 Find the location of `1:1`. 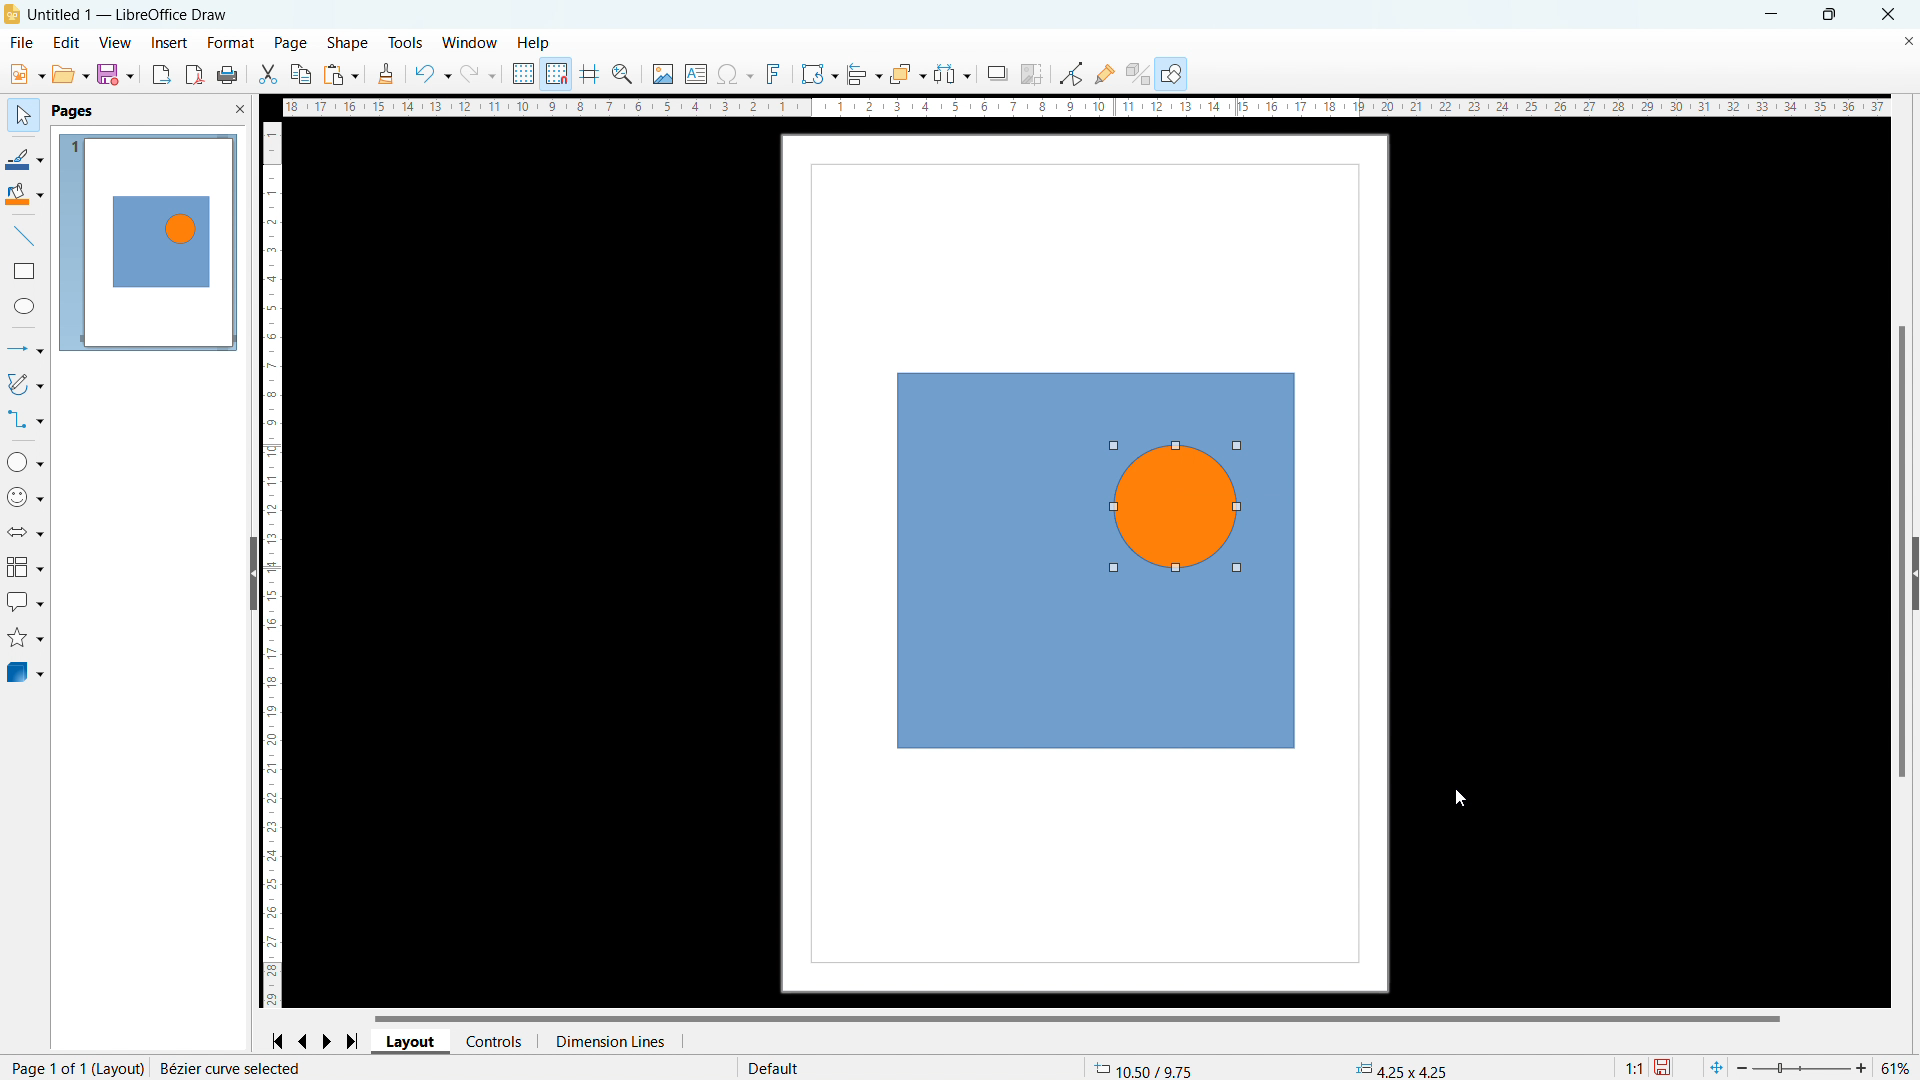

1:1 is located at coordinates (1631, 1066).